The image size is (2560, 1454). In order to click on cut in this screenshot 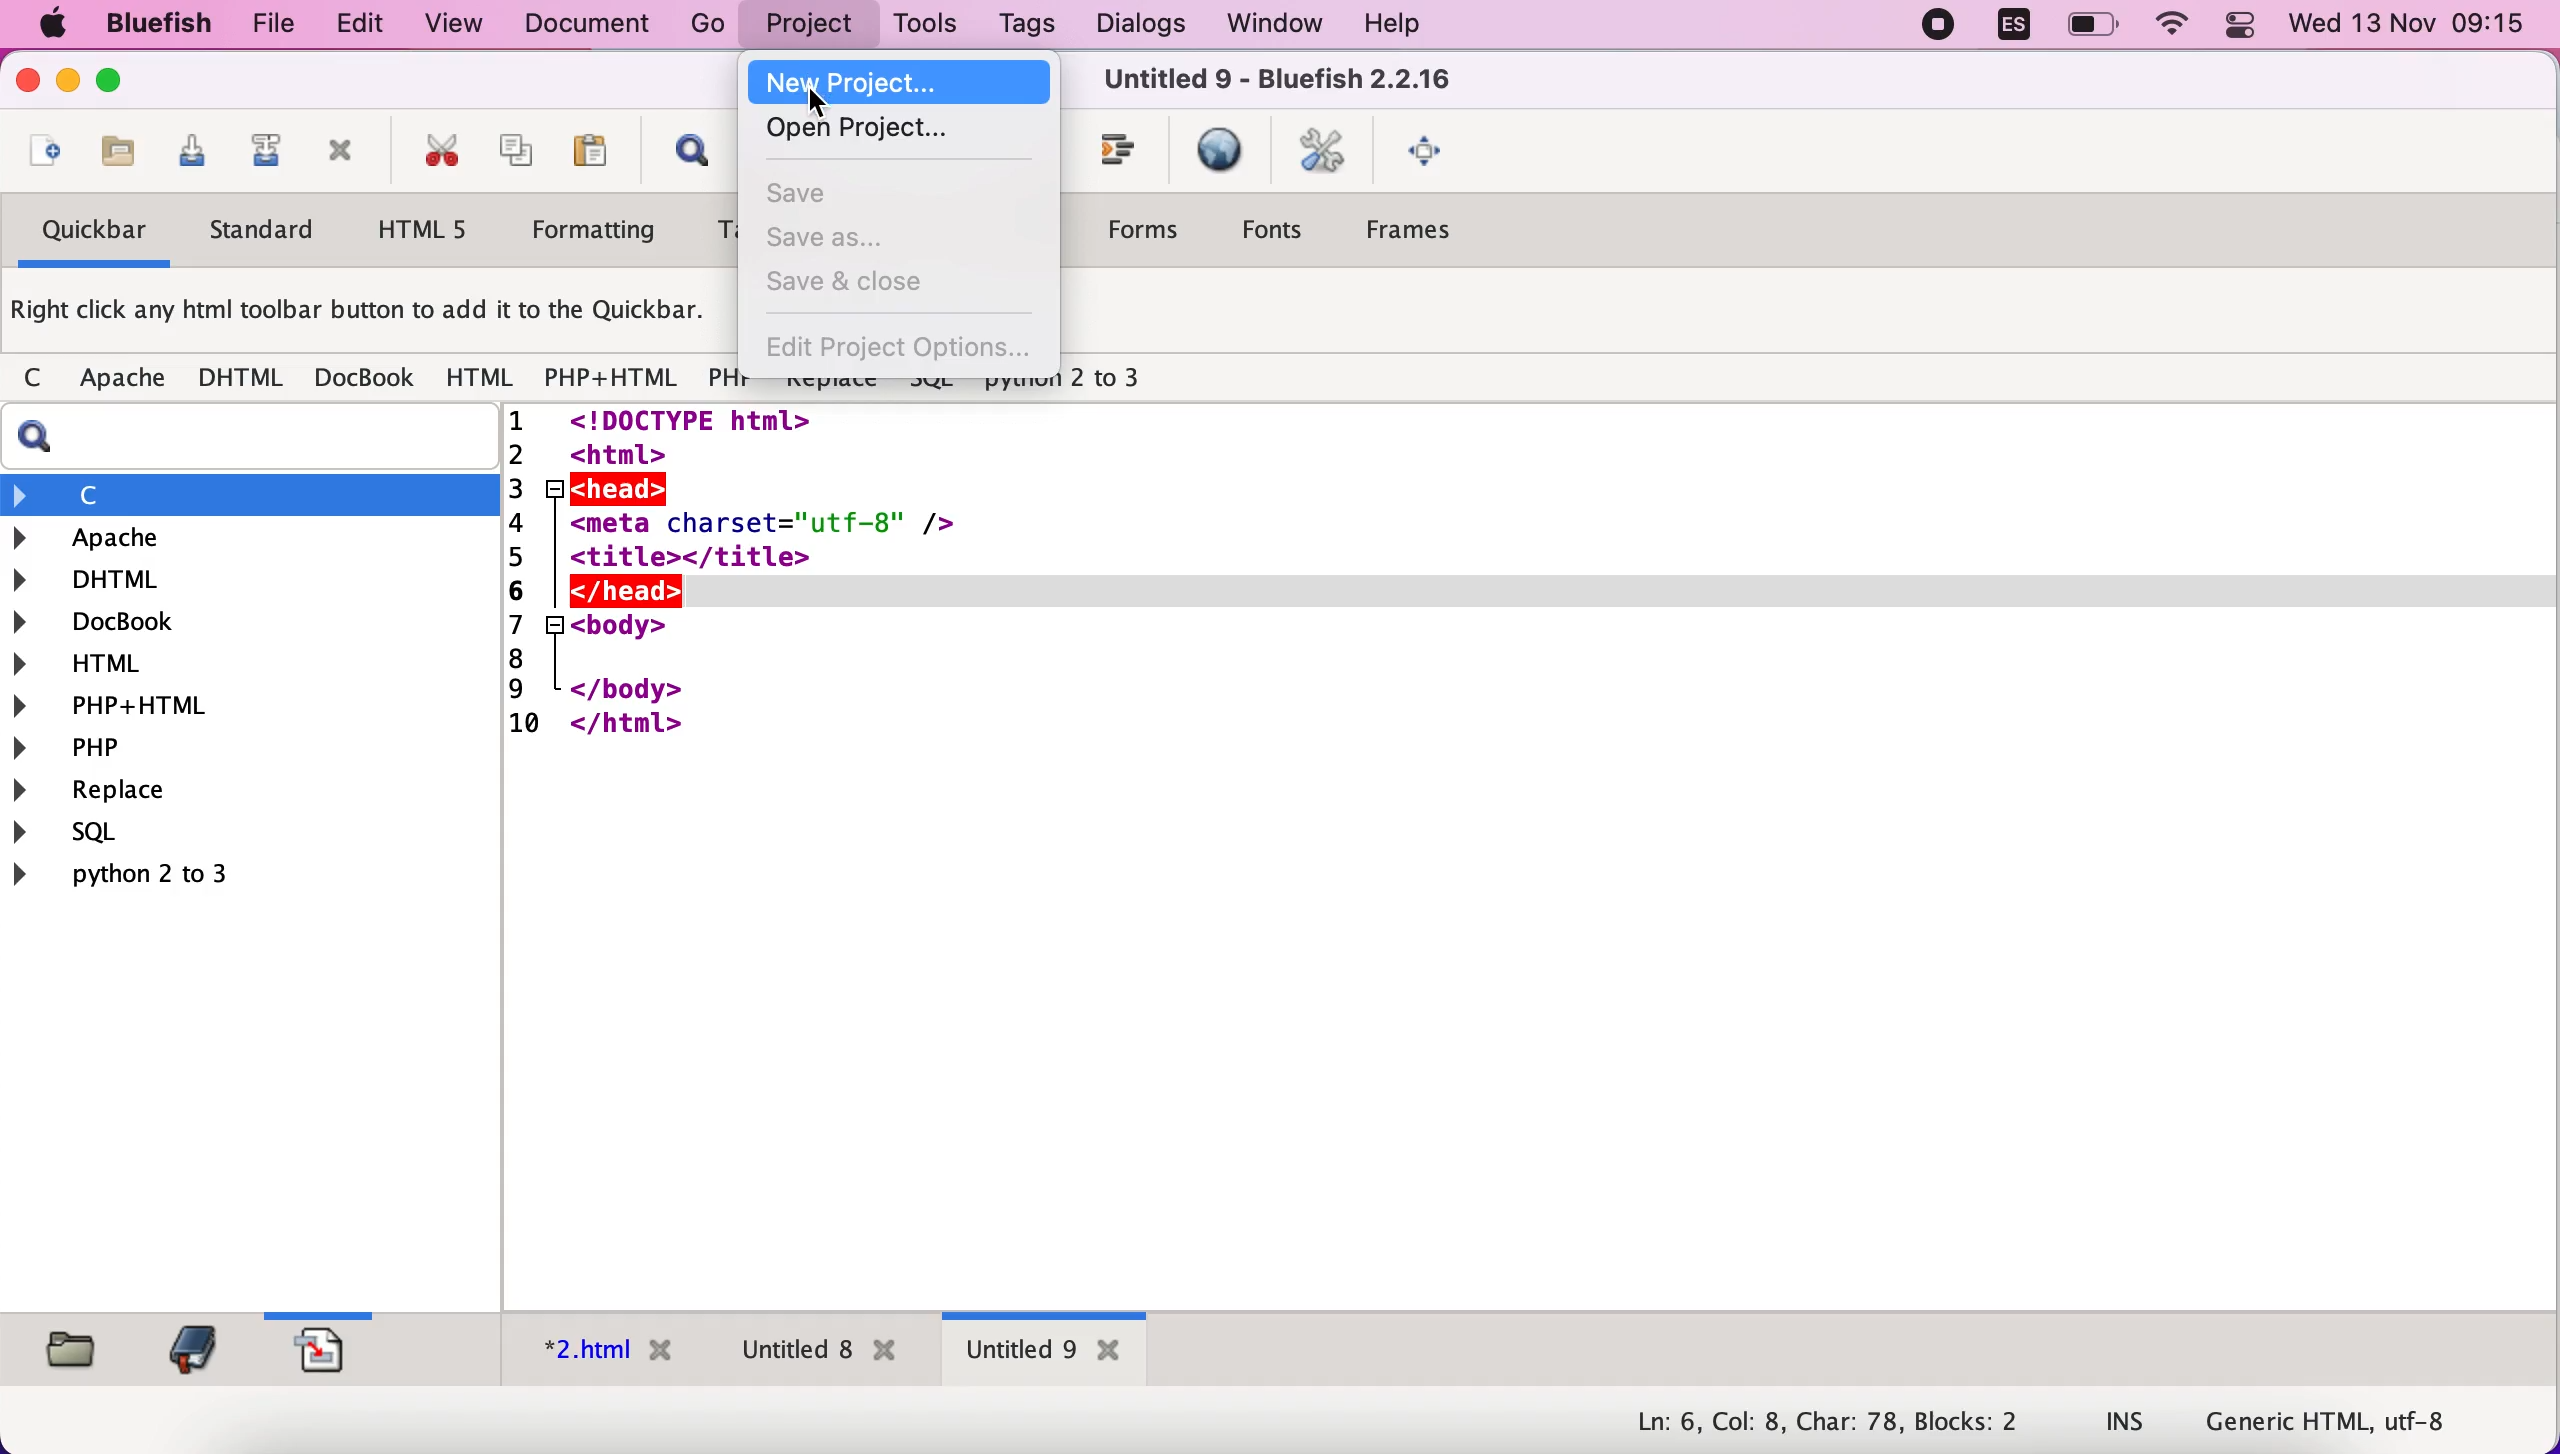, I will do `click(434, 154)`.